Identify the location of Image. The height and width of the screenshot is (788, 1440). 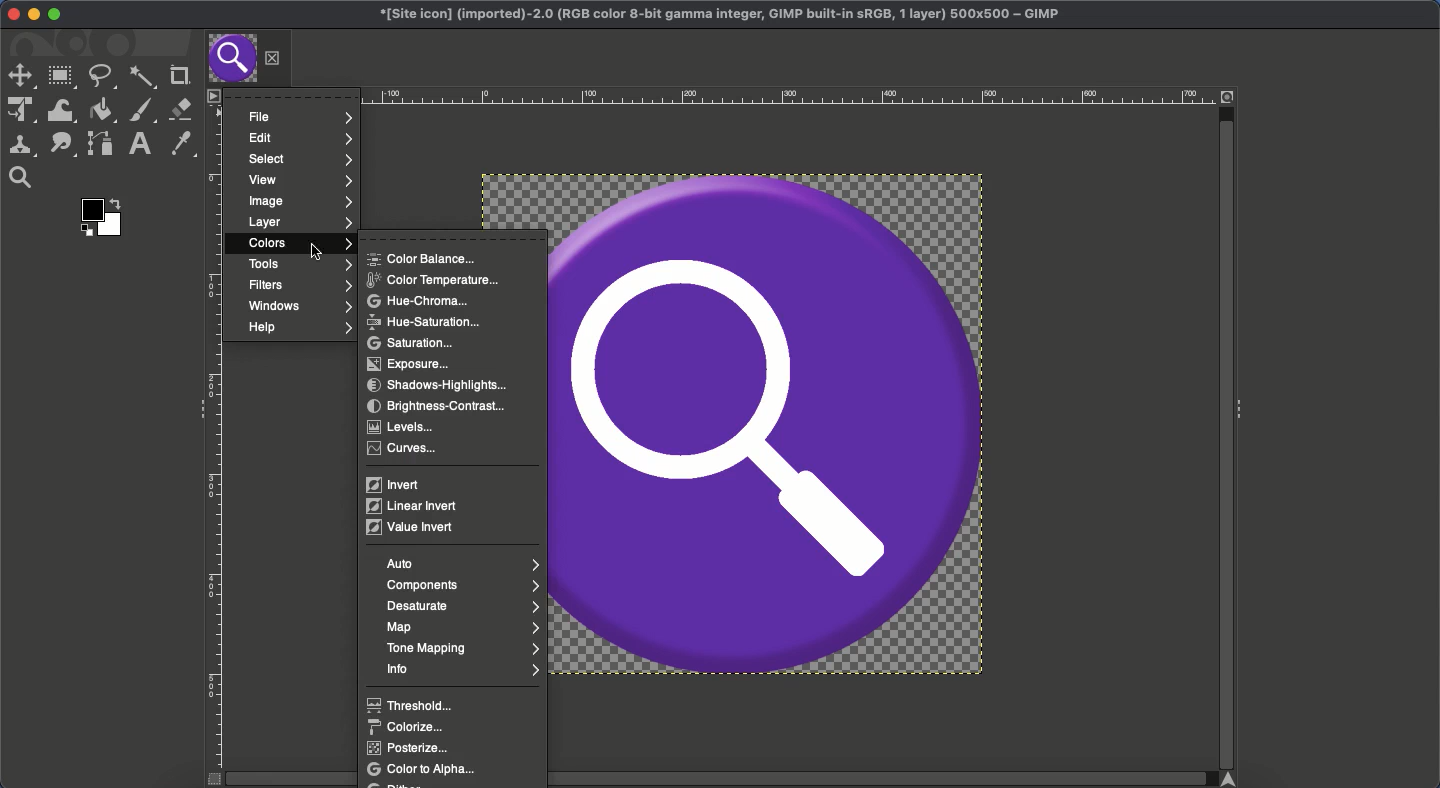
(768, 427).